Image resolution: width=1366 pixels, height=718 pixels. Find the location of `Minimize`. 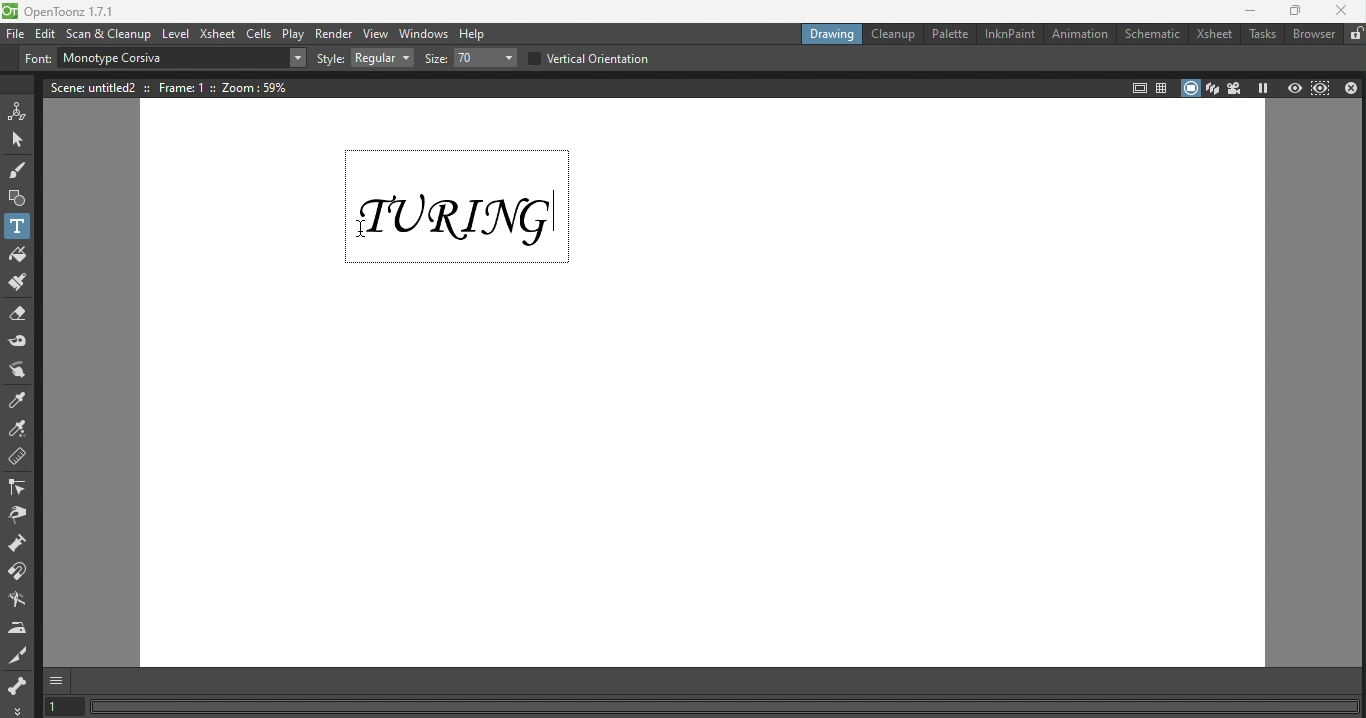

Minimize is located at coordinates (1251, 11).